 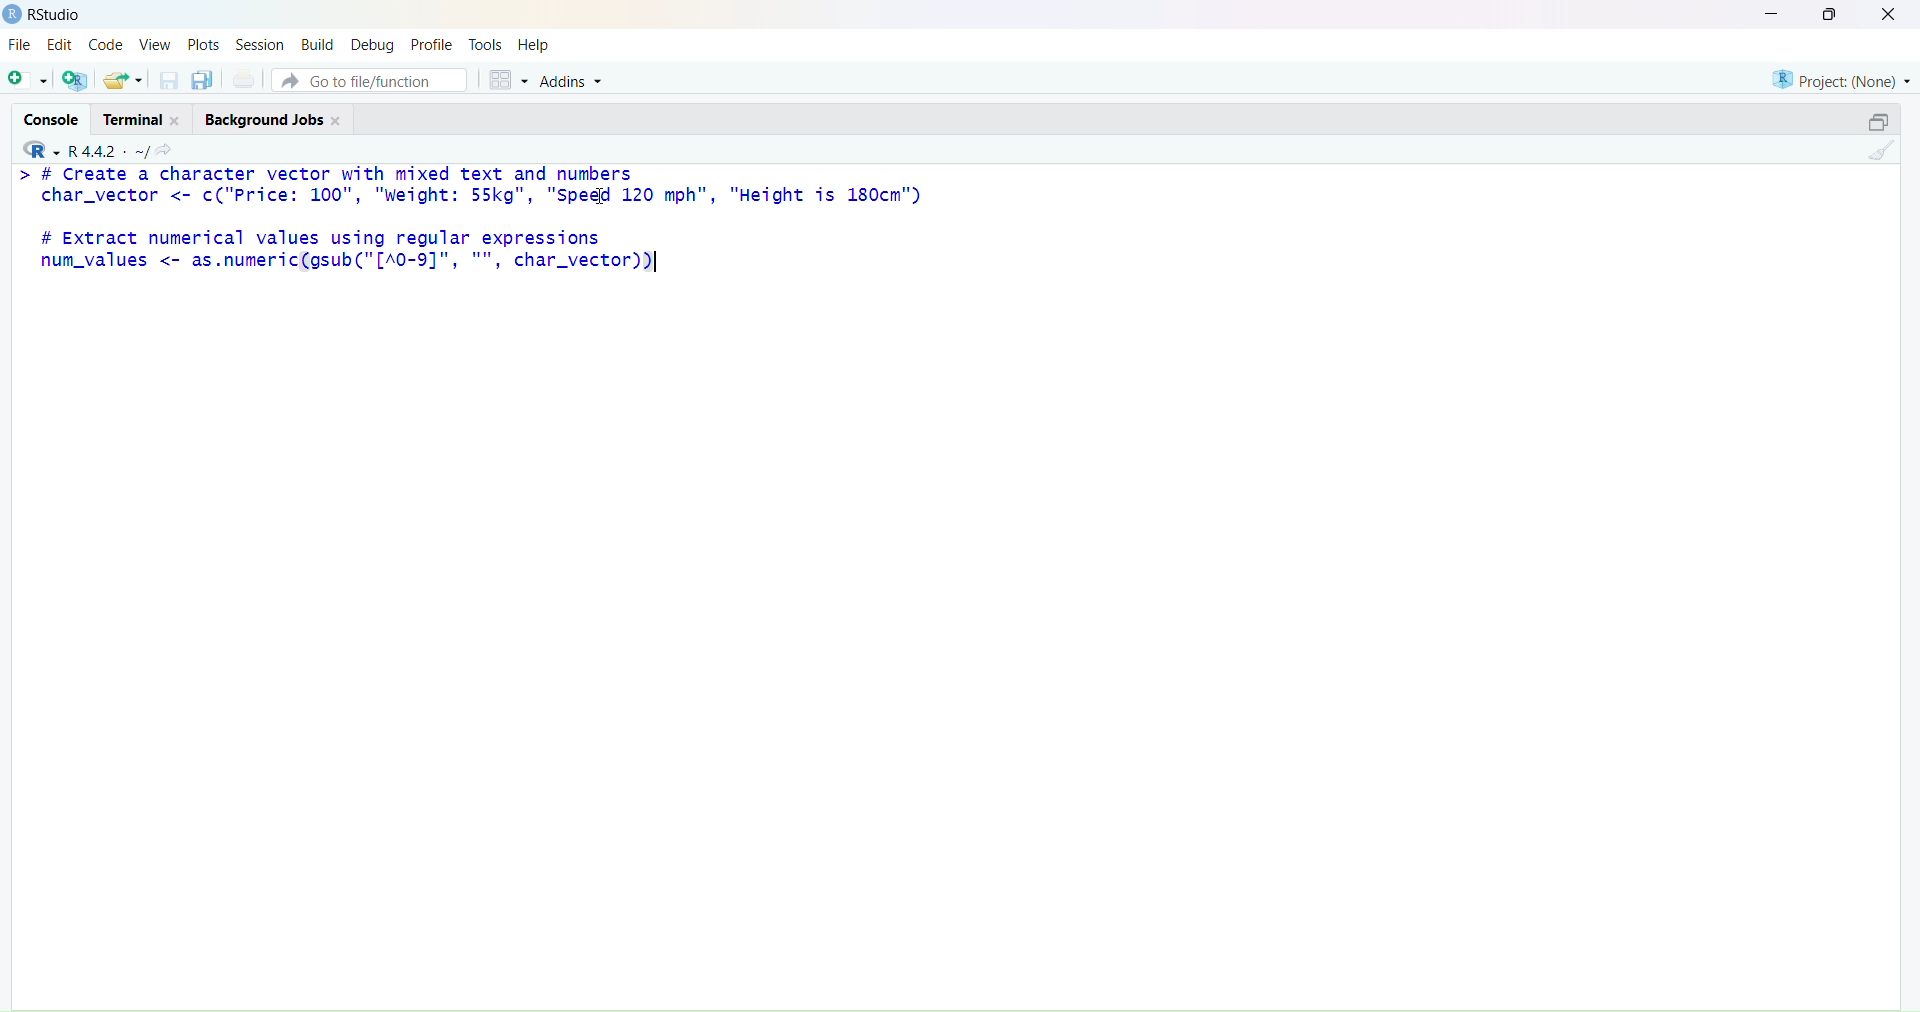 I want to click on Go to file/function, so click(x=371, y=80).